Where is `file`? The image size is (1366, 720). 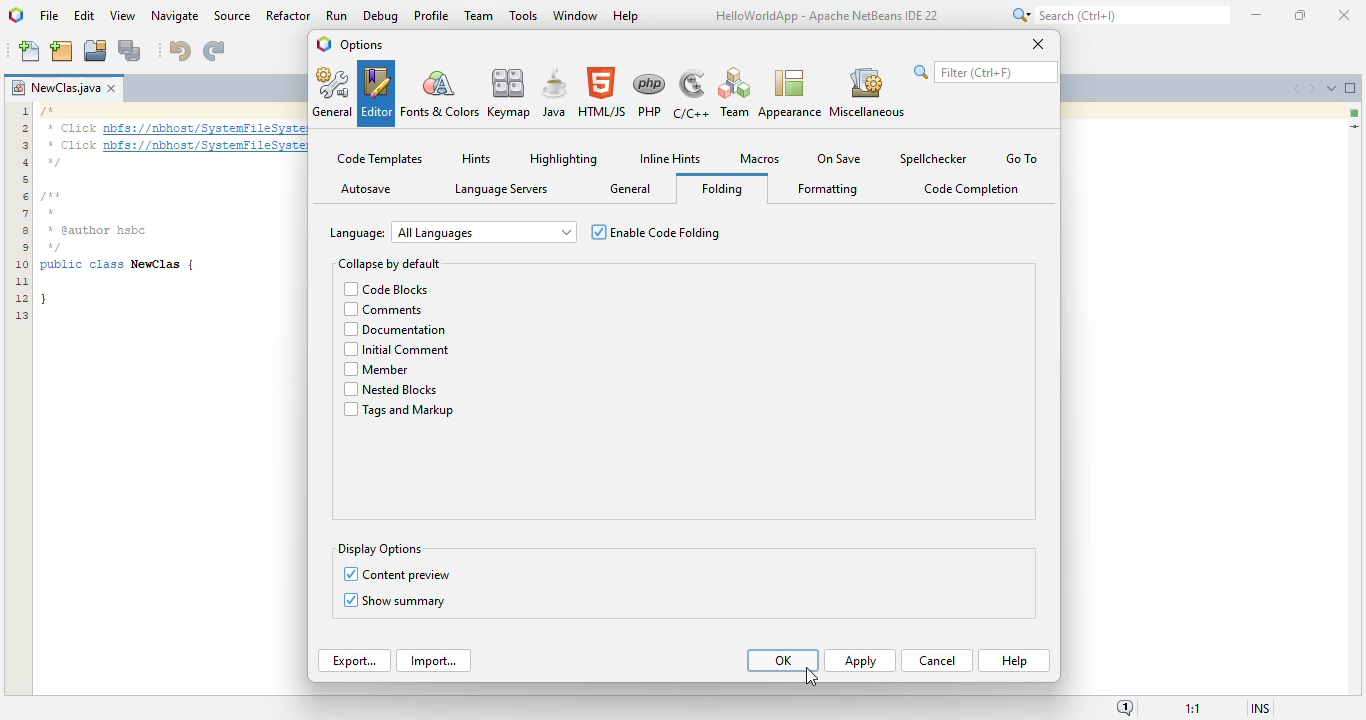 file is located at coordinates (50, 16).